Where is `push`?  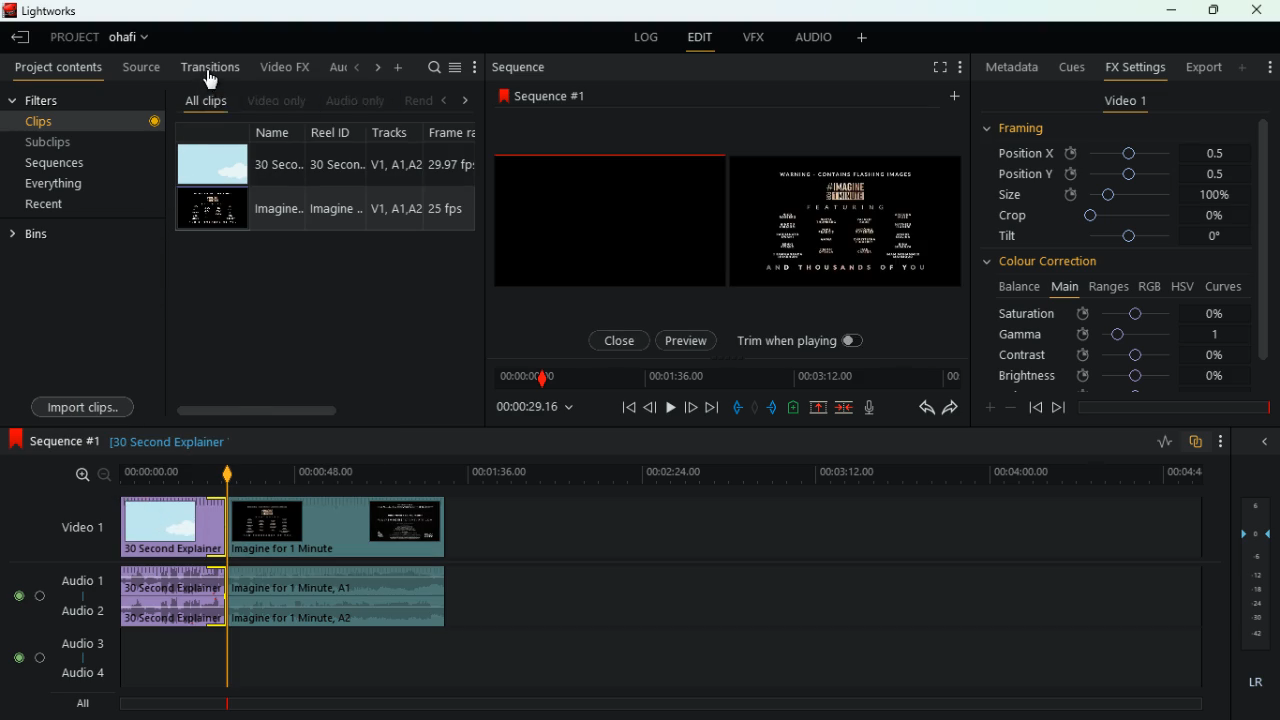 push is located at coordinates (774, 409).